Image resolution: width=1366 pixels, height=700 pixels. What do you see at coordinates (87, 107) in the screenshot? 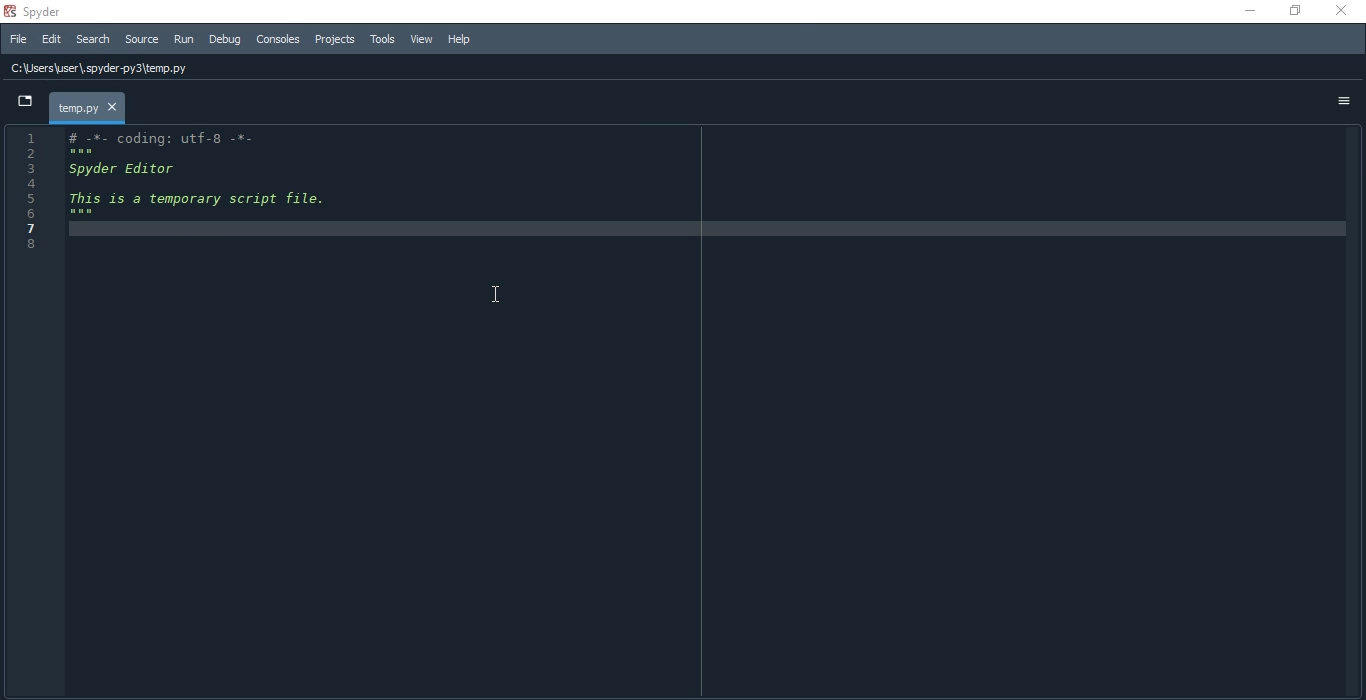
I see `temp.py` at bounding box center [87, 107].